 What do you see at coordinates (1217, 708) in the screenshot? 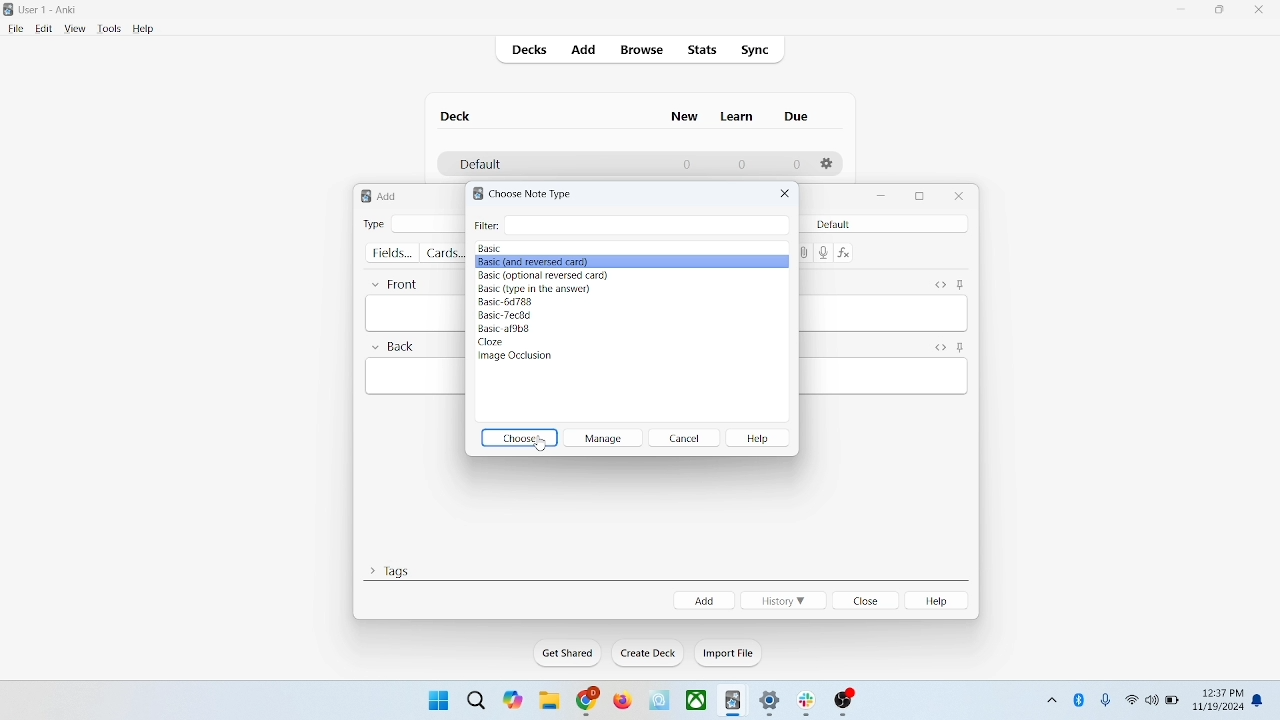
I see `11/19/2024` at bounding box center [1217, 708].